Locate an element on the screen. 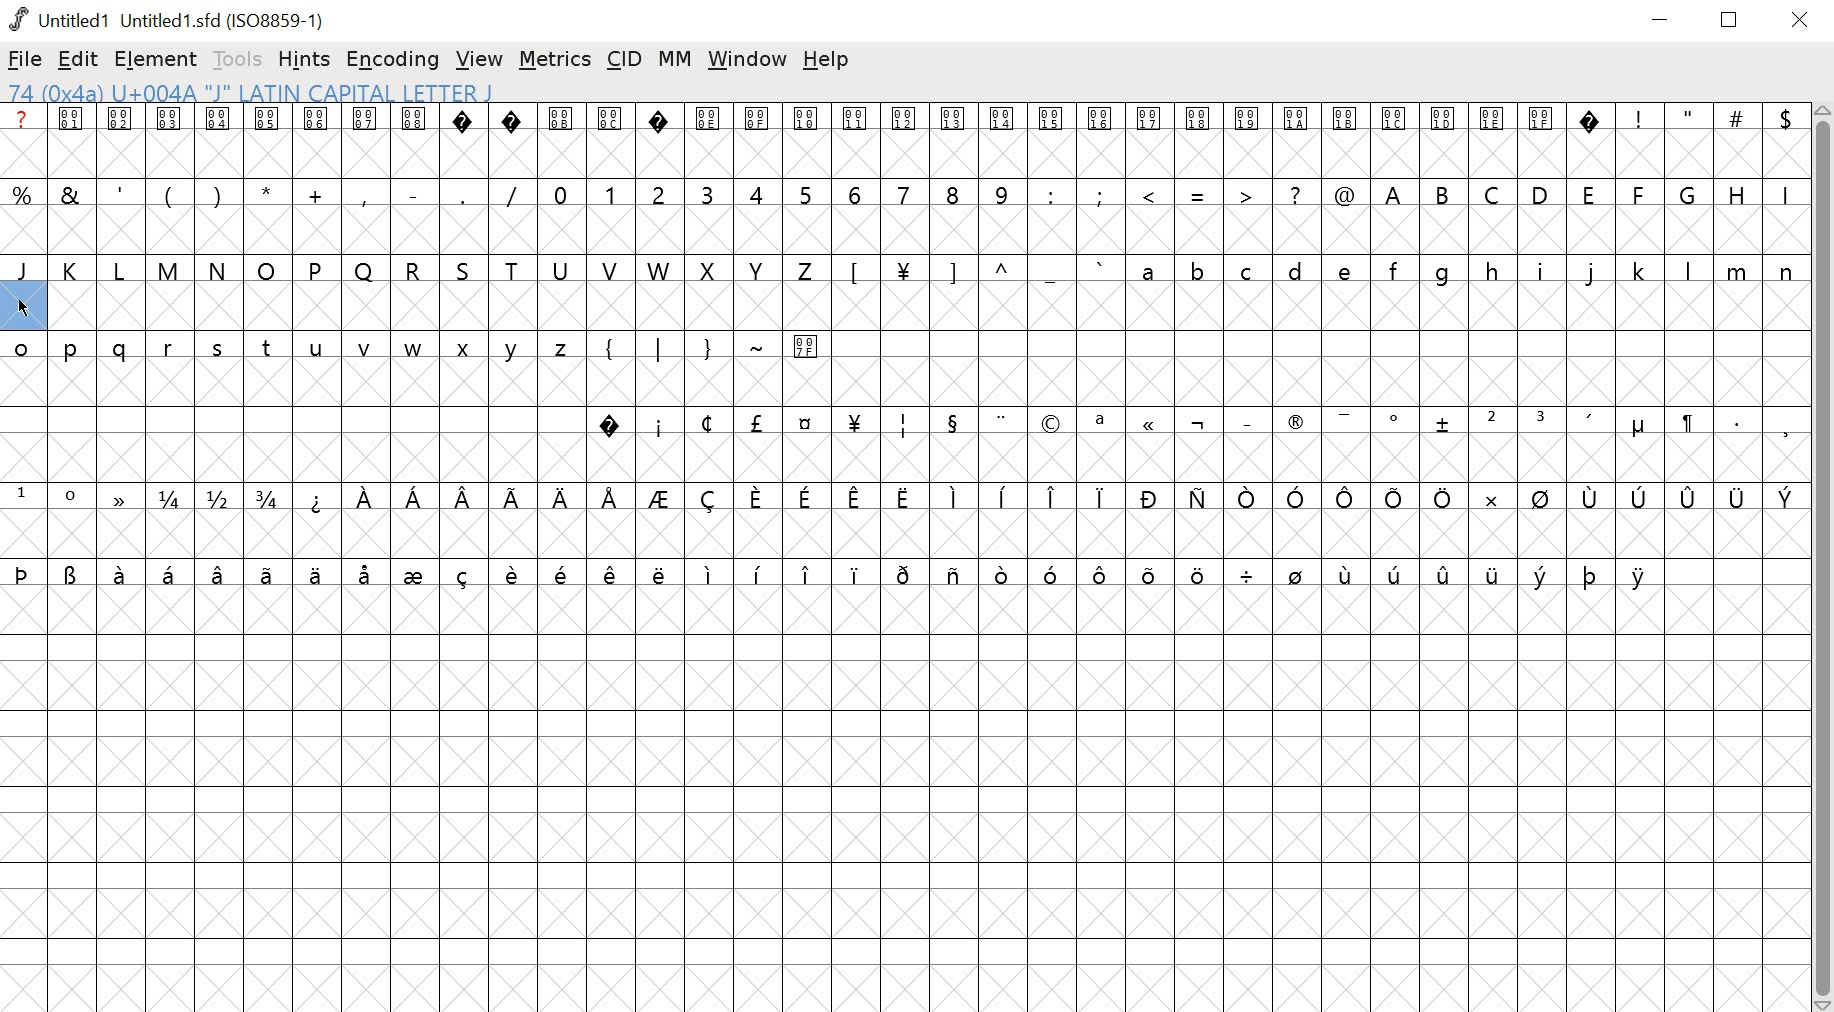 The height and width of the screenshot is (1012, 1834). fractions is located at coordinates (209, 497).